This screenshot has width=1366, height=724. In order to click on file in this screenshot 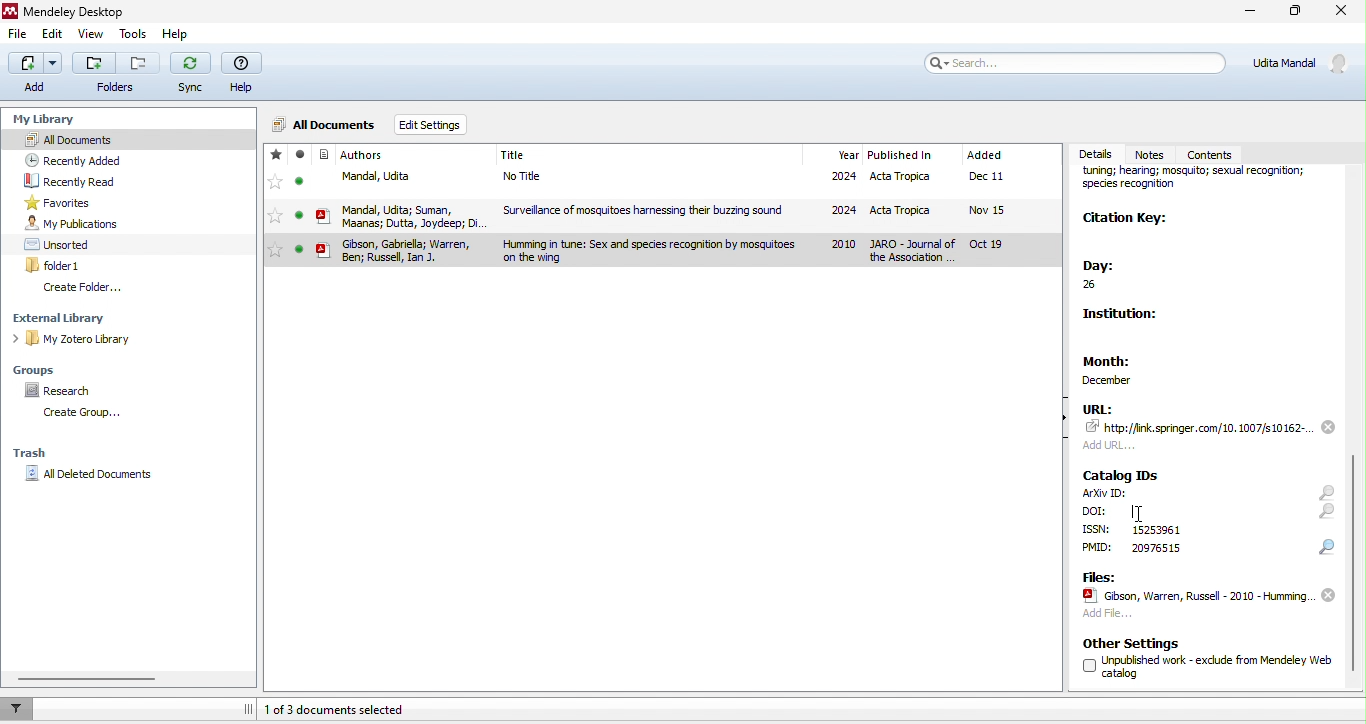, I will do `click(699, 214)`.